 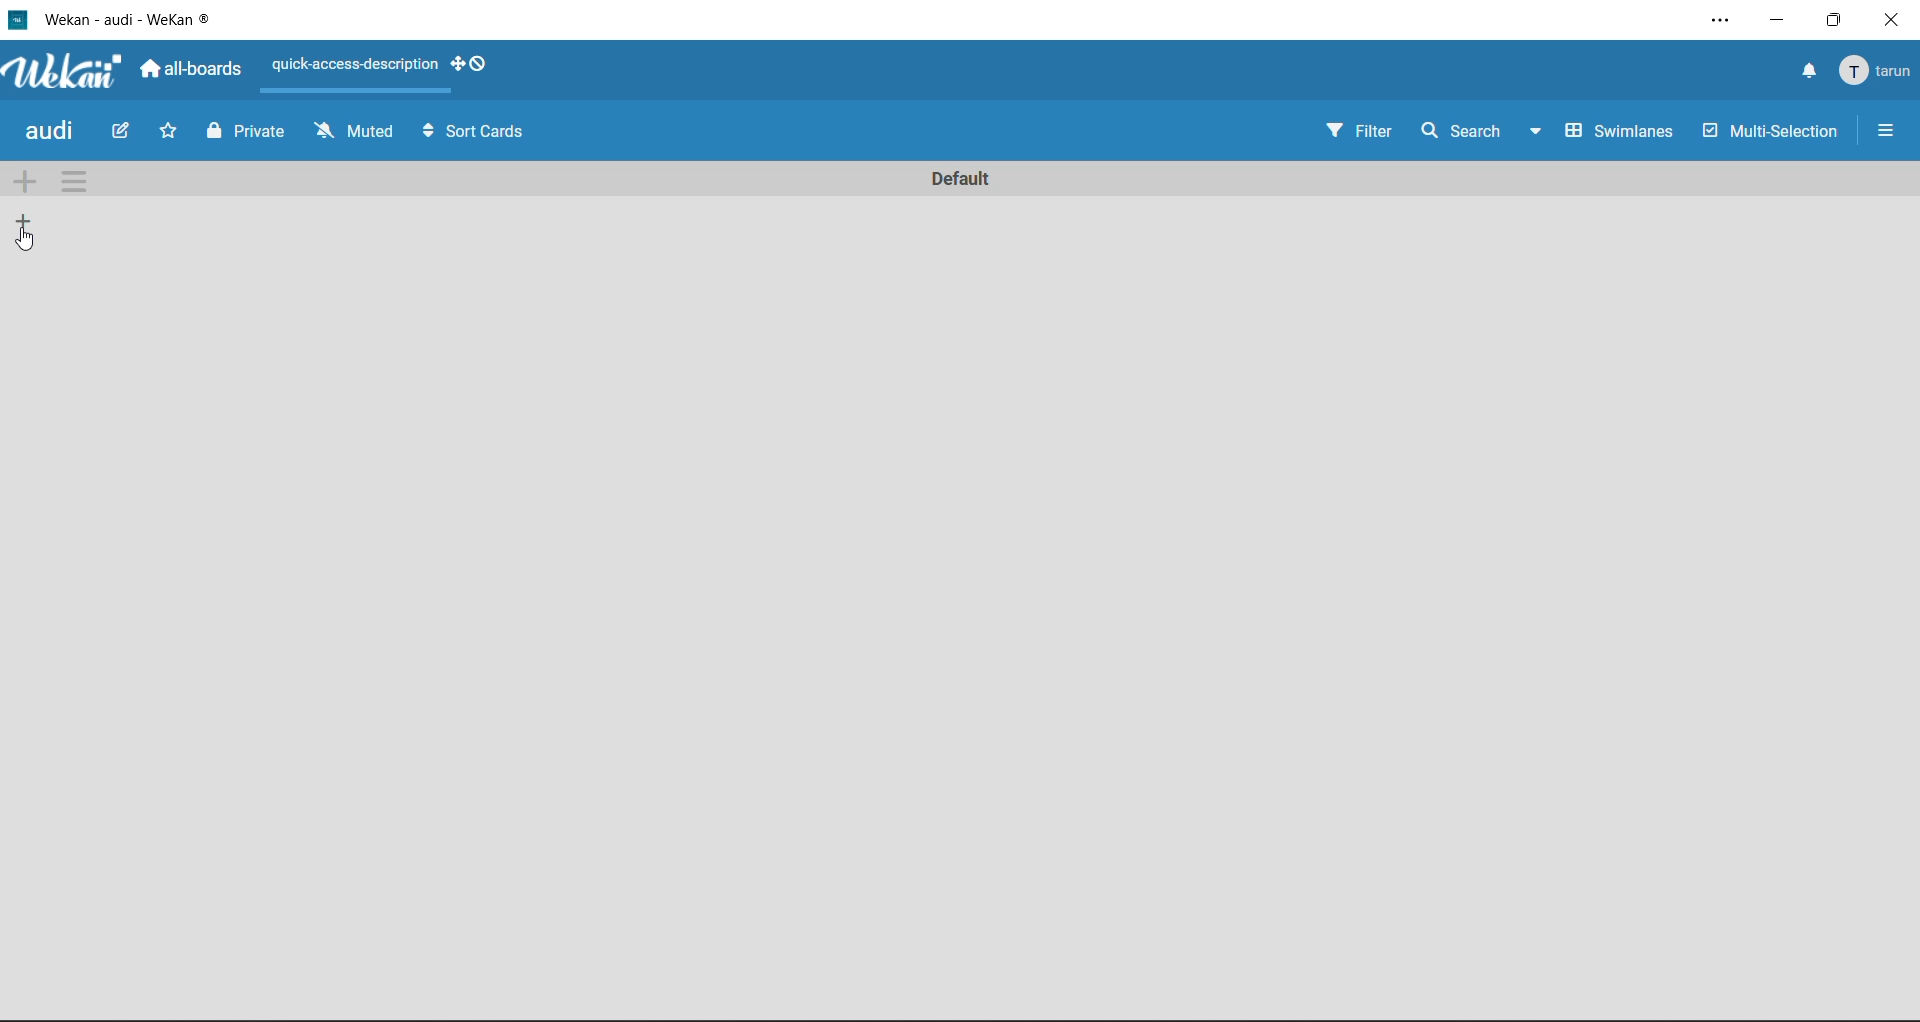 What do you see at coordinates (171, 134) in the screenshot?
I see `Favorite` at bounding box center [171, 134].